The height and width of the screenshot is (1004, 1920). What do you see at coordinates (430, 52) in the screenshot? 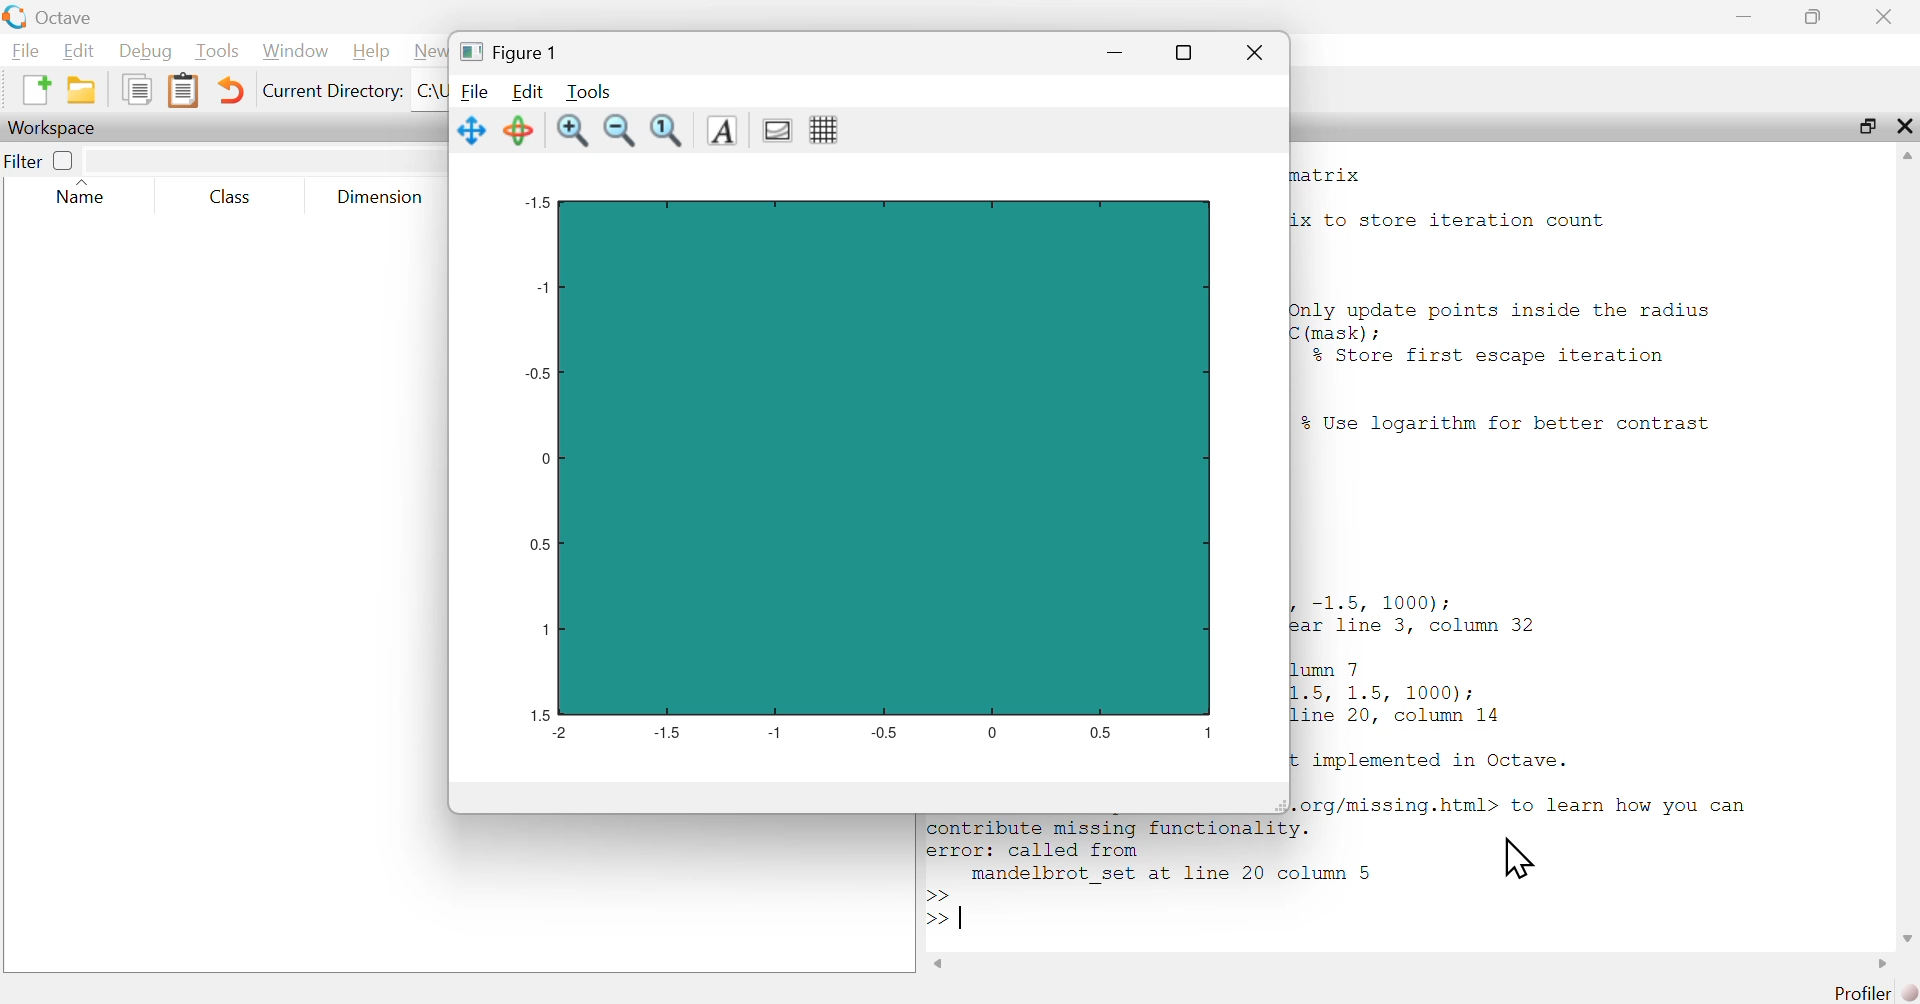
I see `News` at bounding box center [430, 52].